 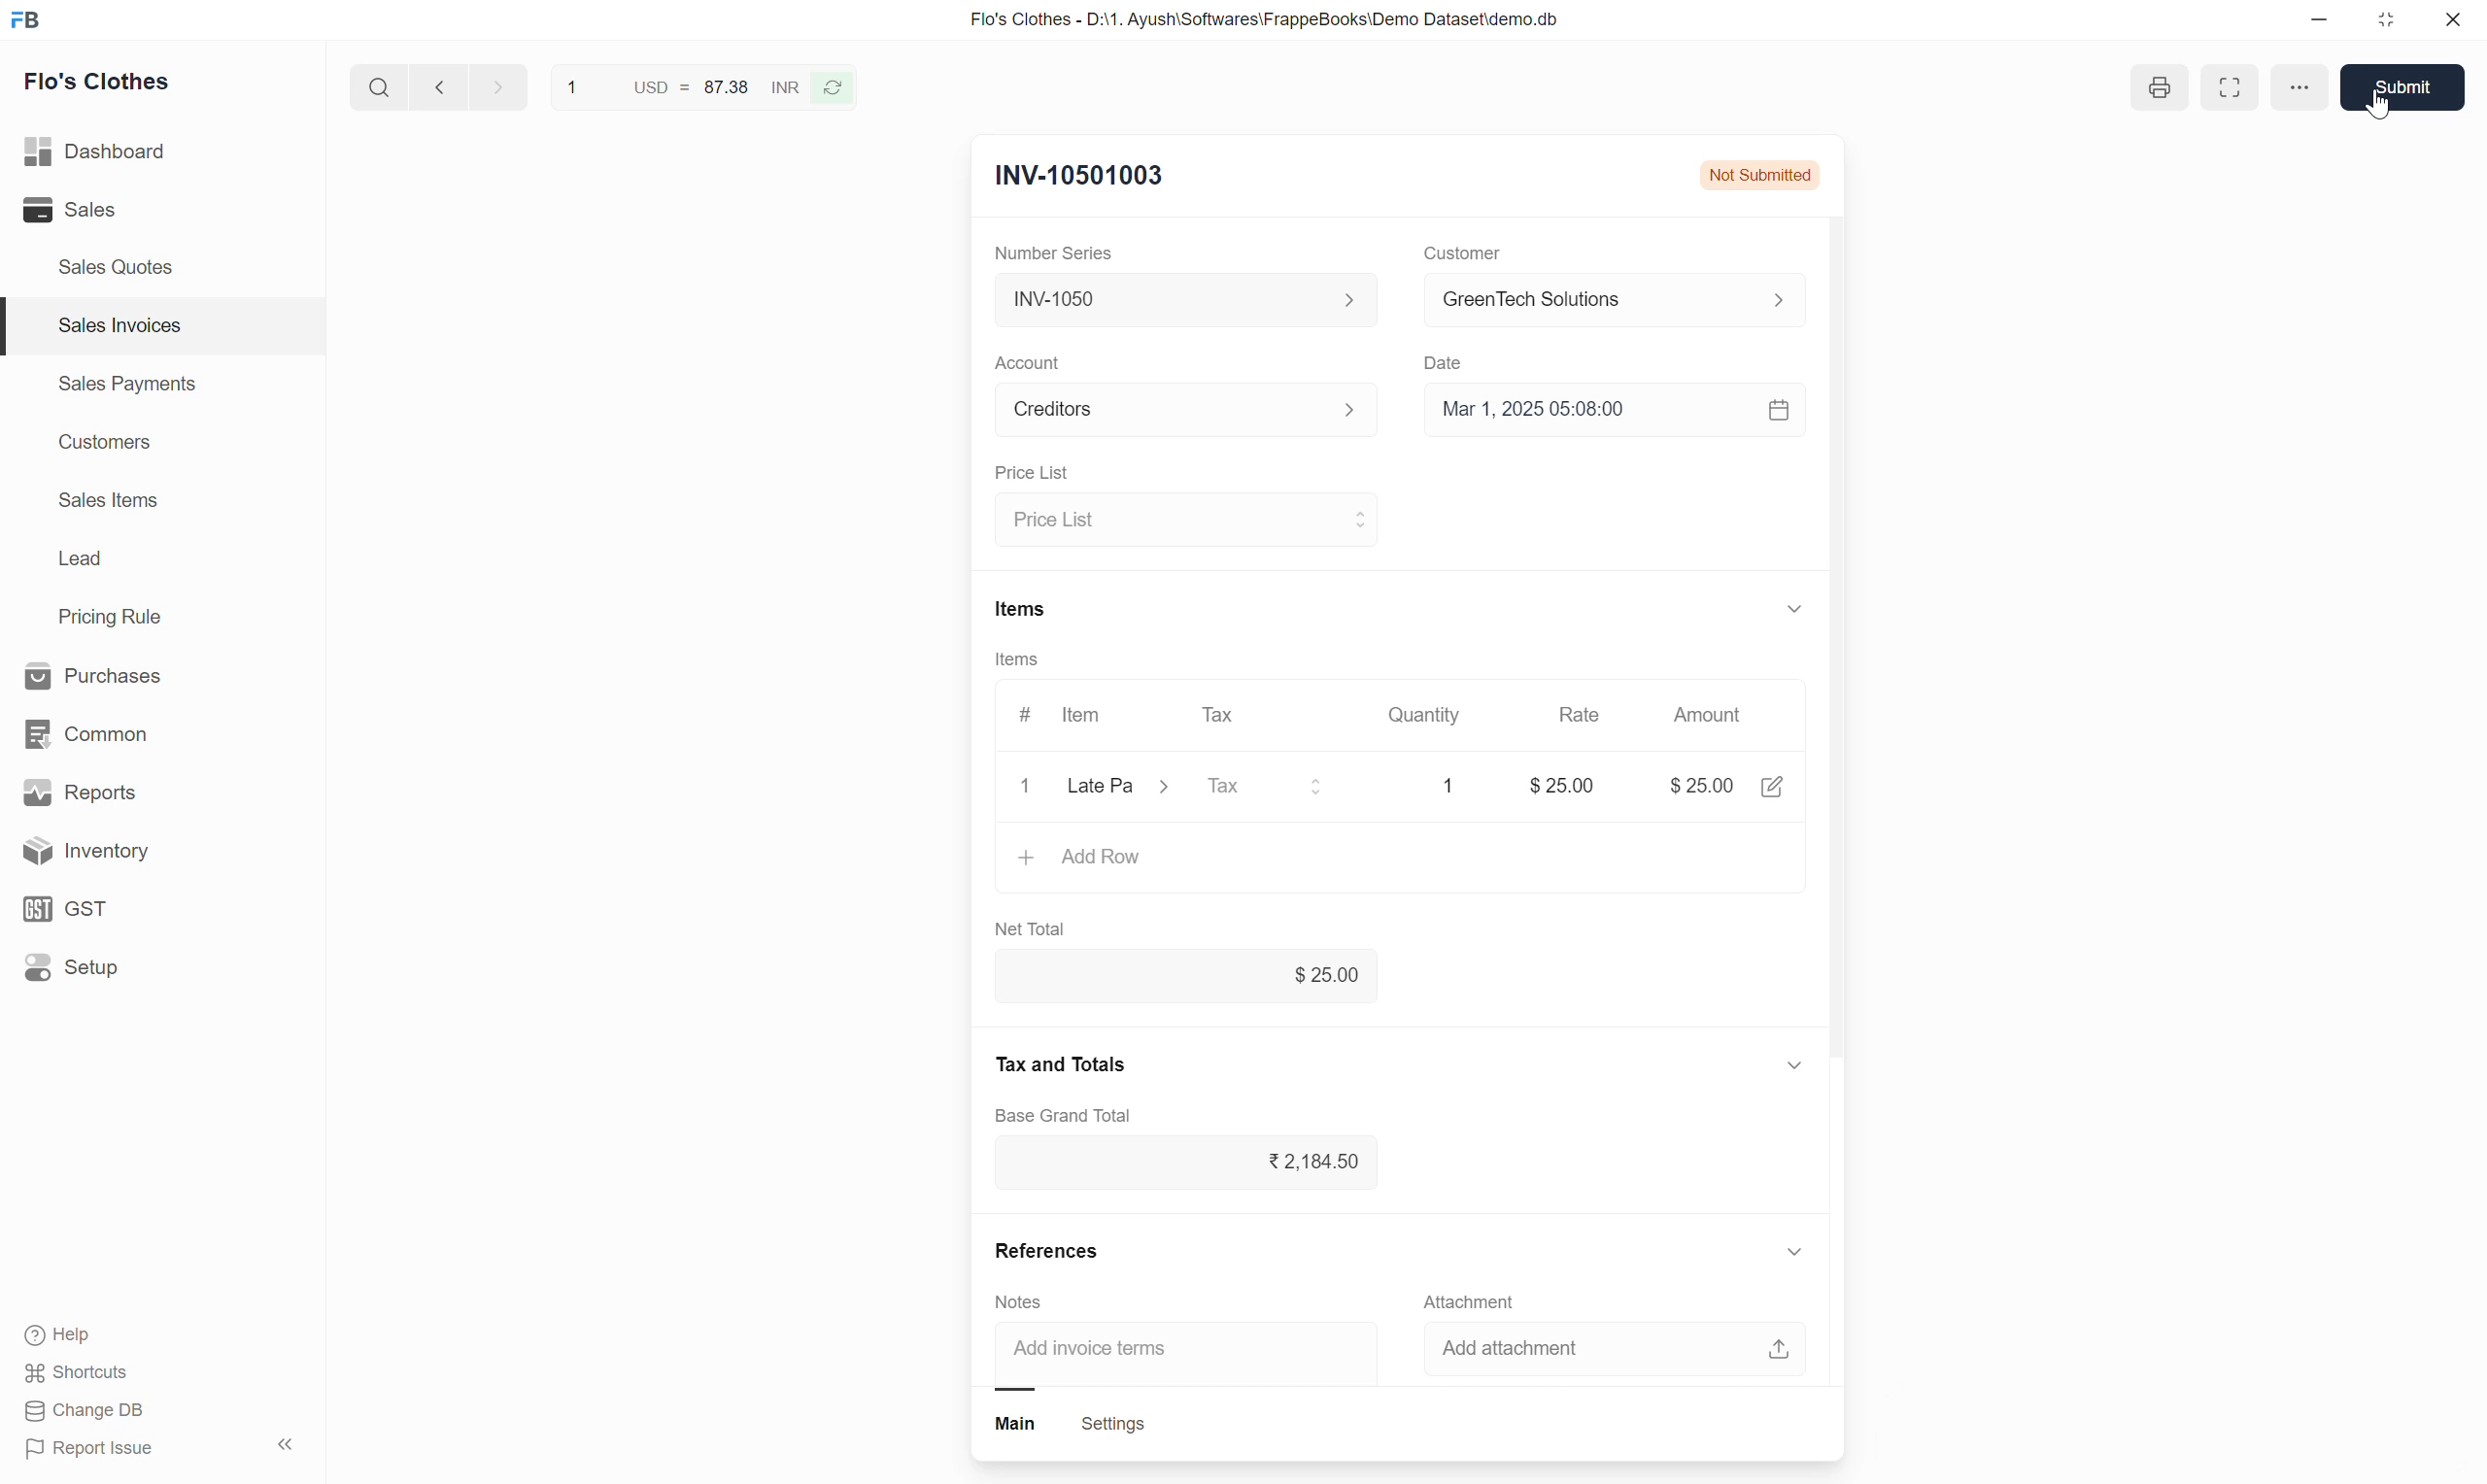 What do you see at coordinates (1582, 717) in the screenshot?
I see `Rate` at bounding box center [1582, 717].